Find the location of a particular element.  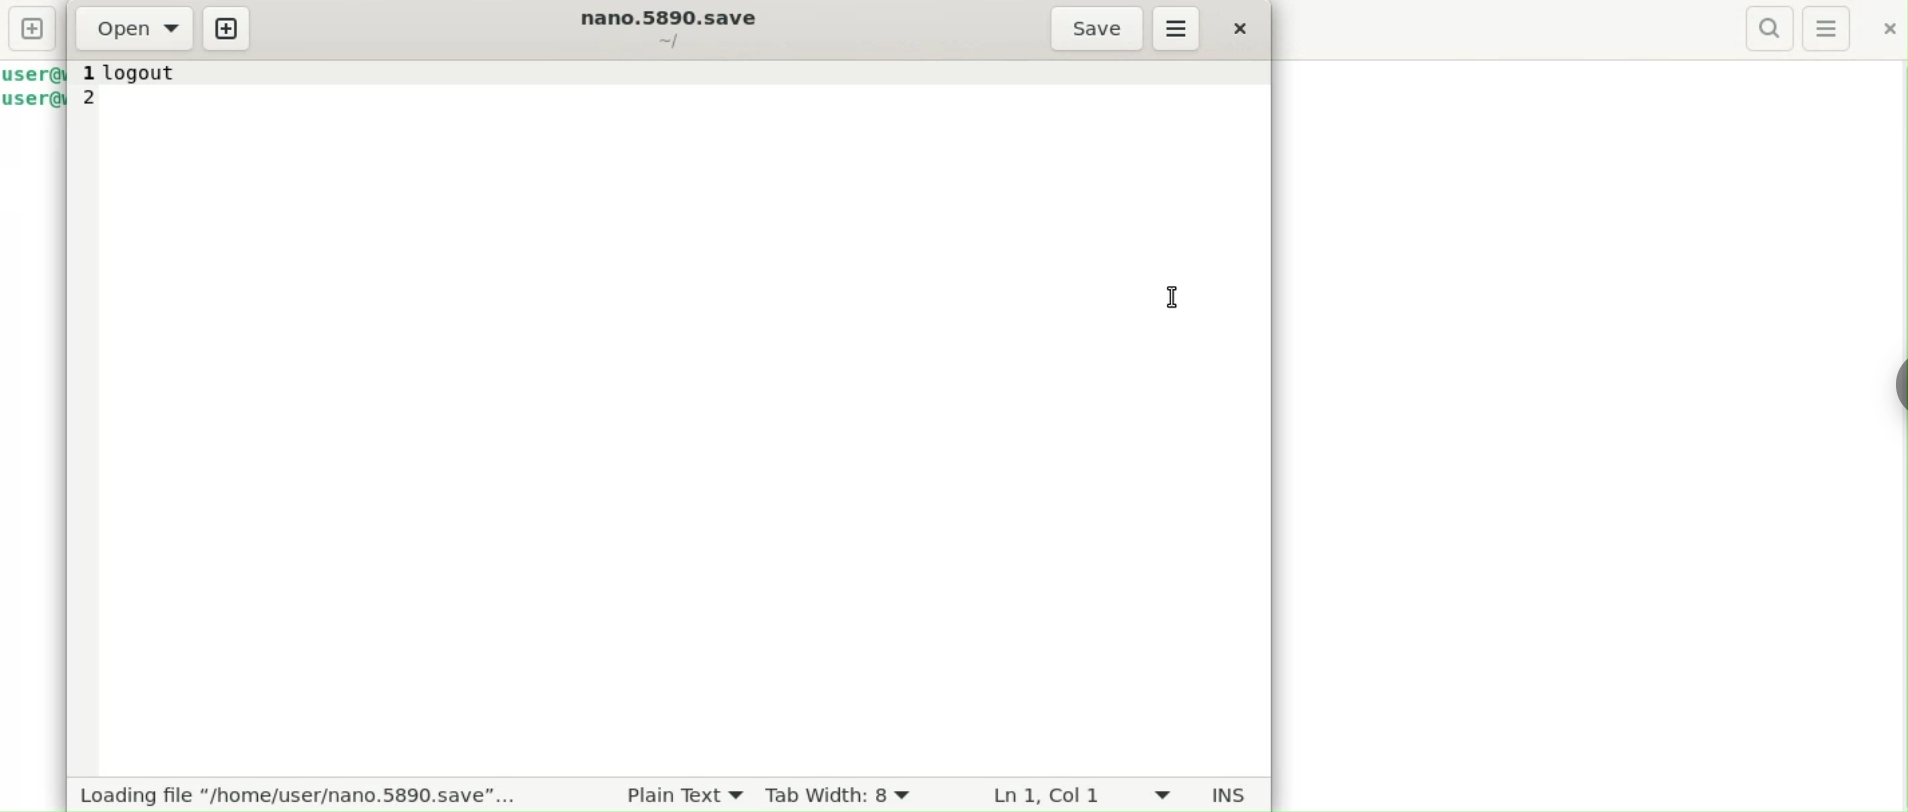

Plain Text is located at coordinates (665, 795).